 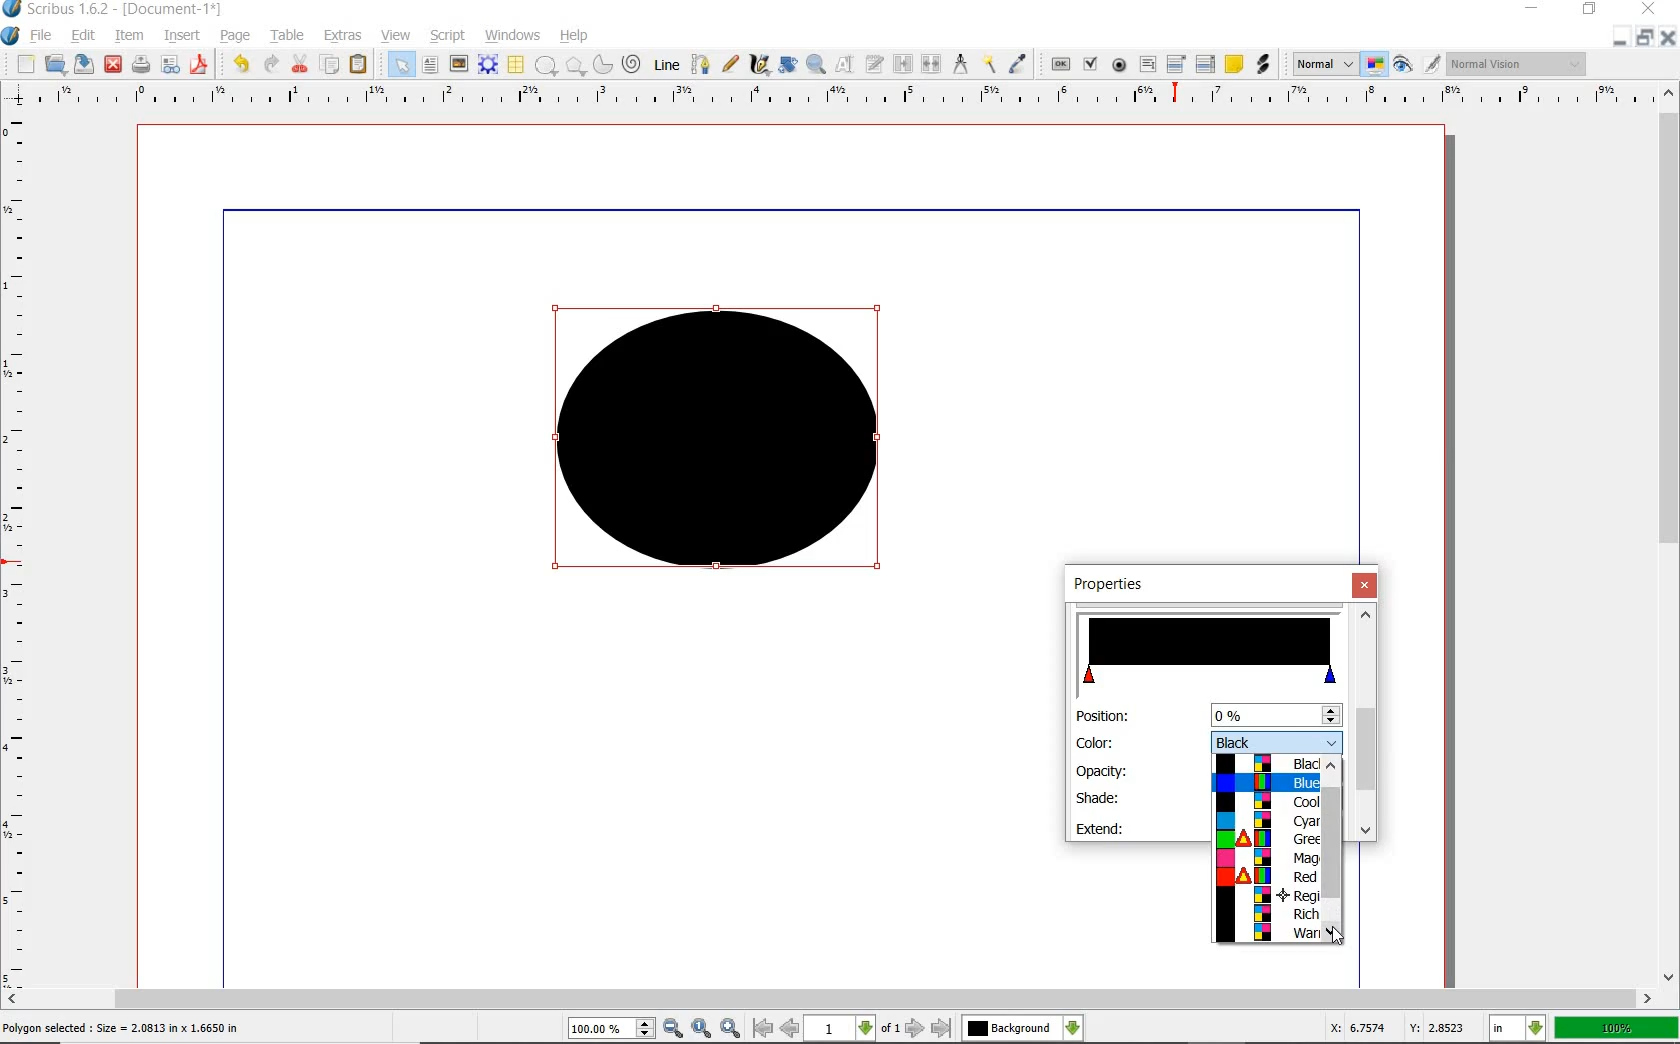 What do you see at coordinates (1646, 9) in the screenshot?
I see `CLOSE` at bounding box center [1646, 9].